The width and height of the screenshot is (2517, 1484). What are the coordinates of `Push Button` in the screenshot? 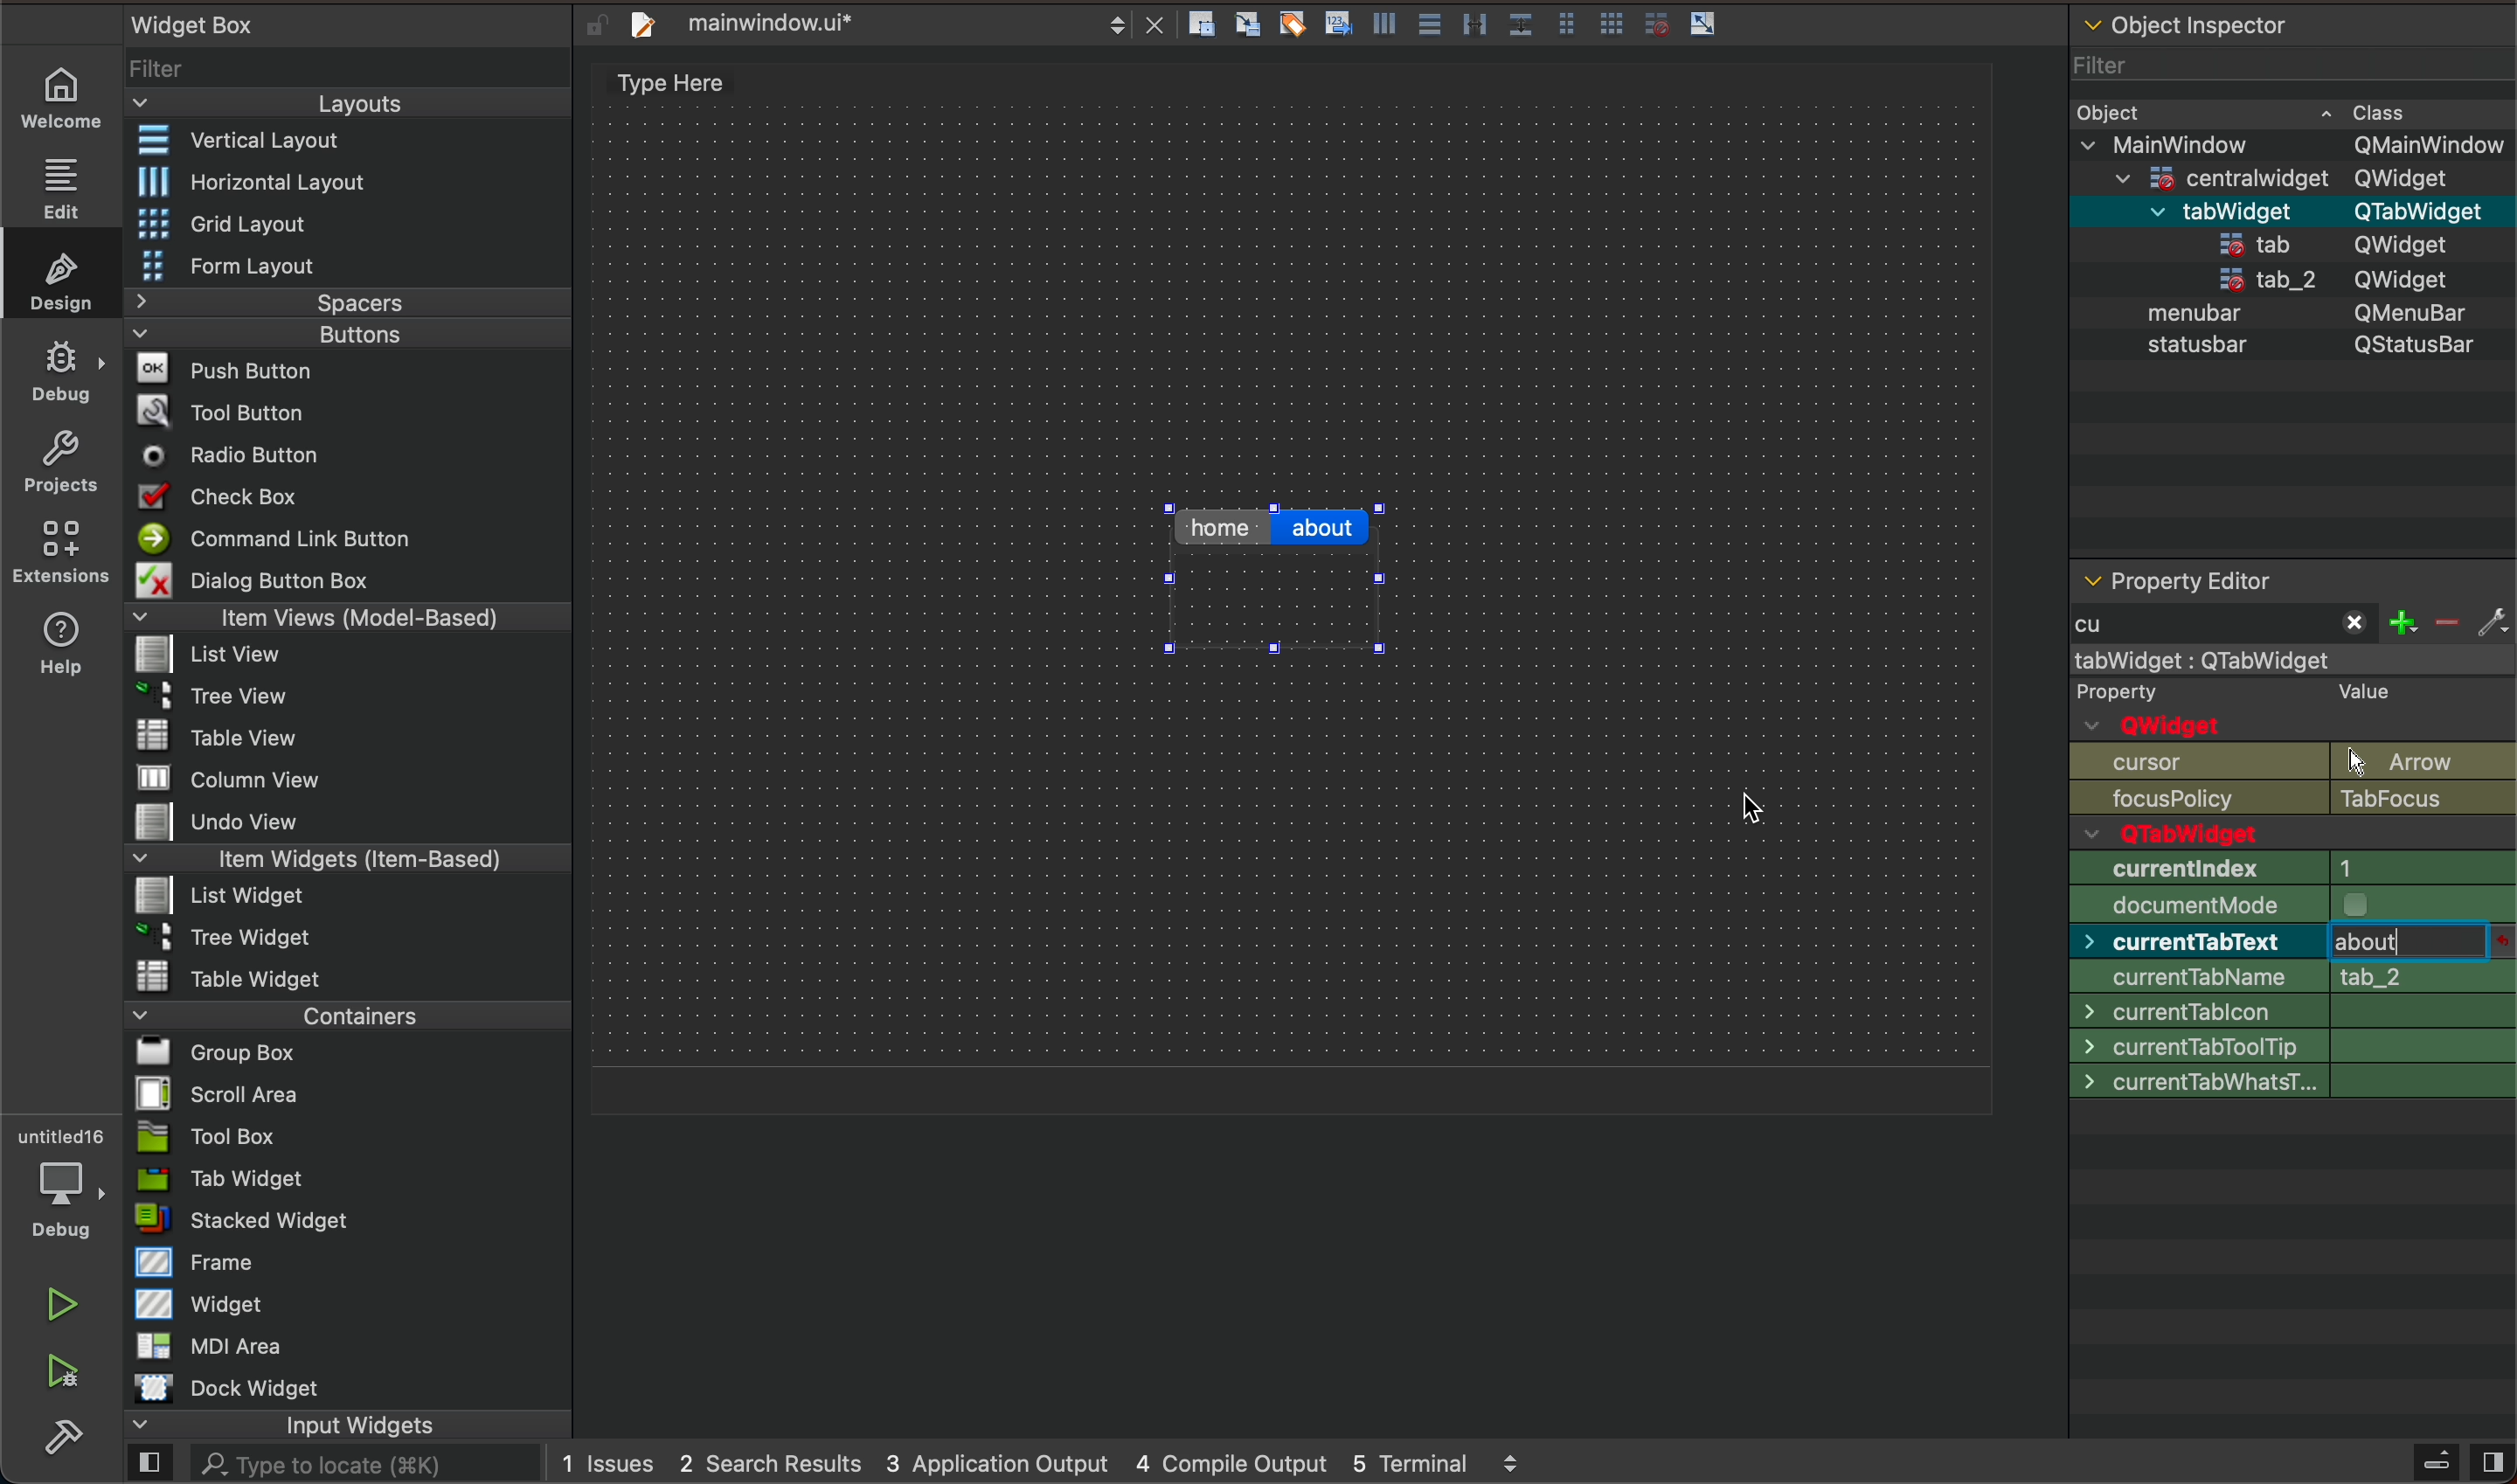 It's located at (210, 369).